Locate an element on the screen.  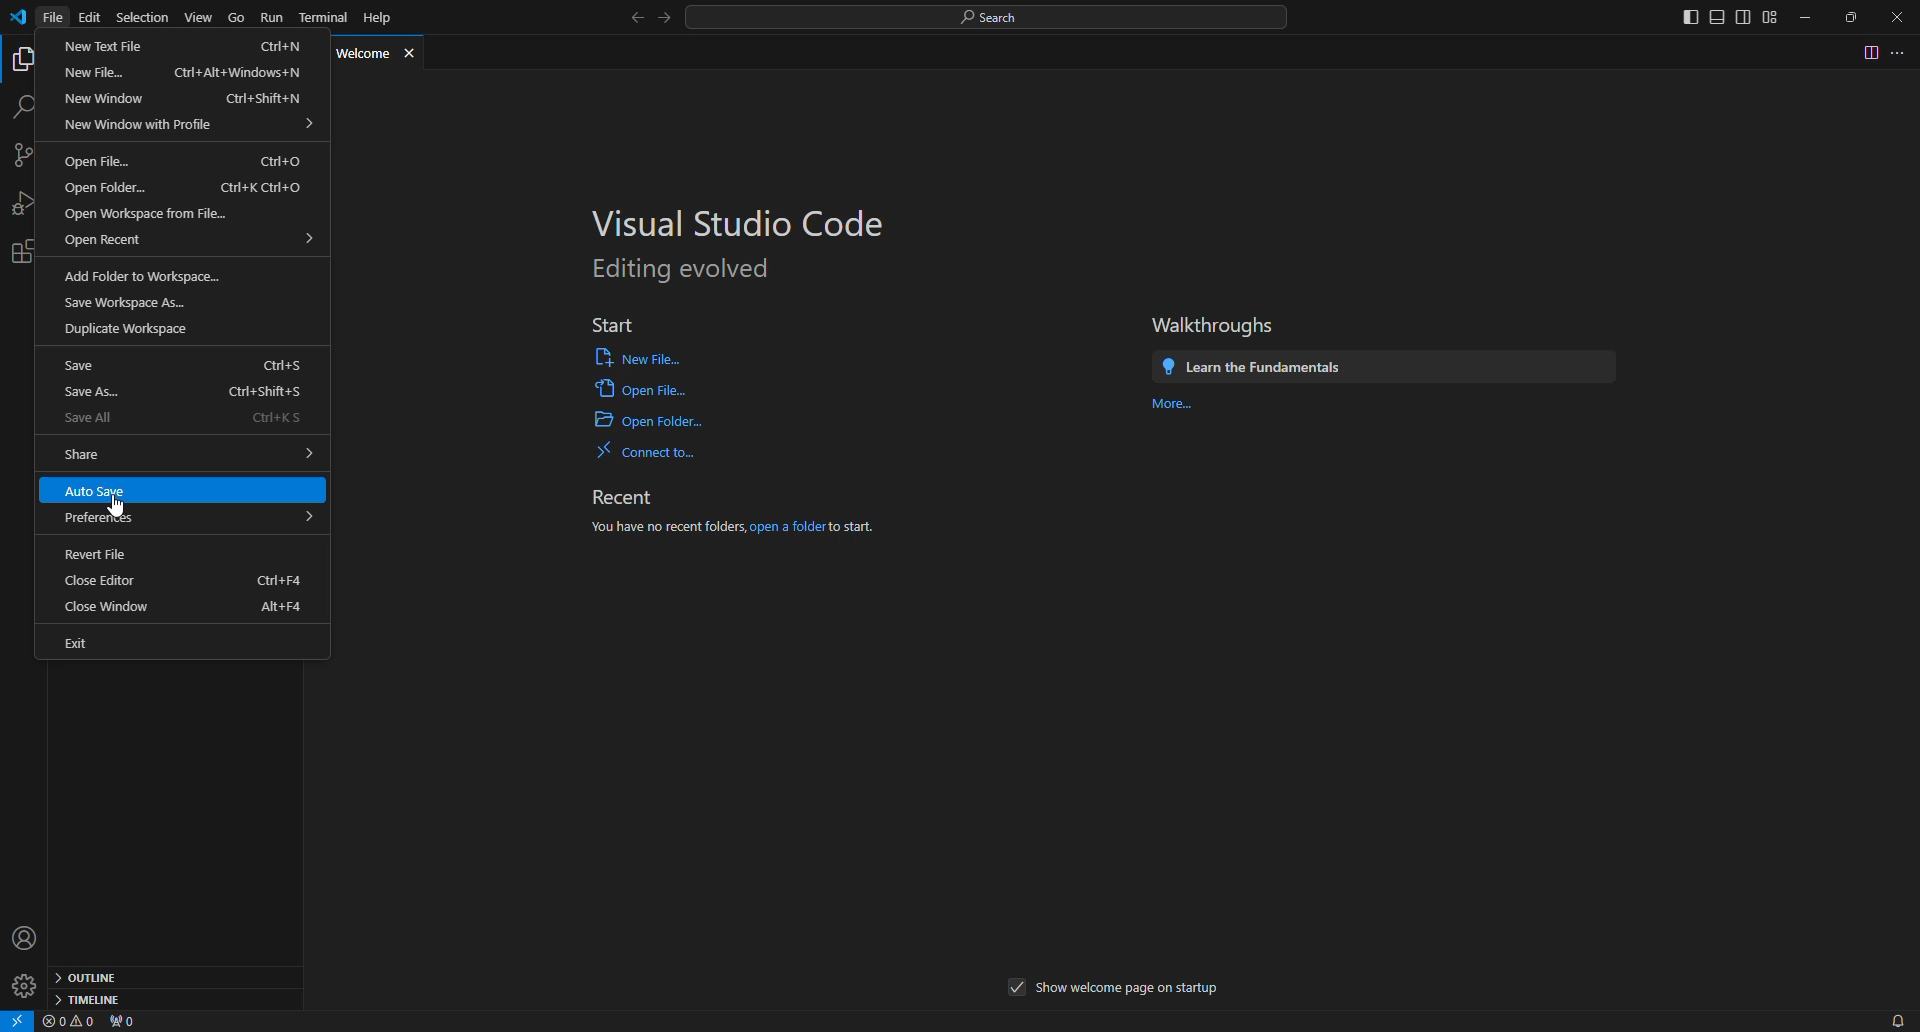
save as is located at coordinates (96, 391).